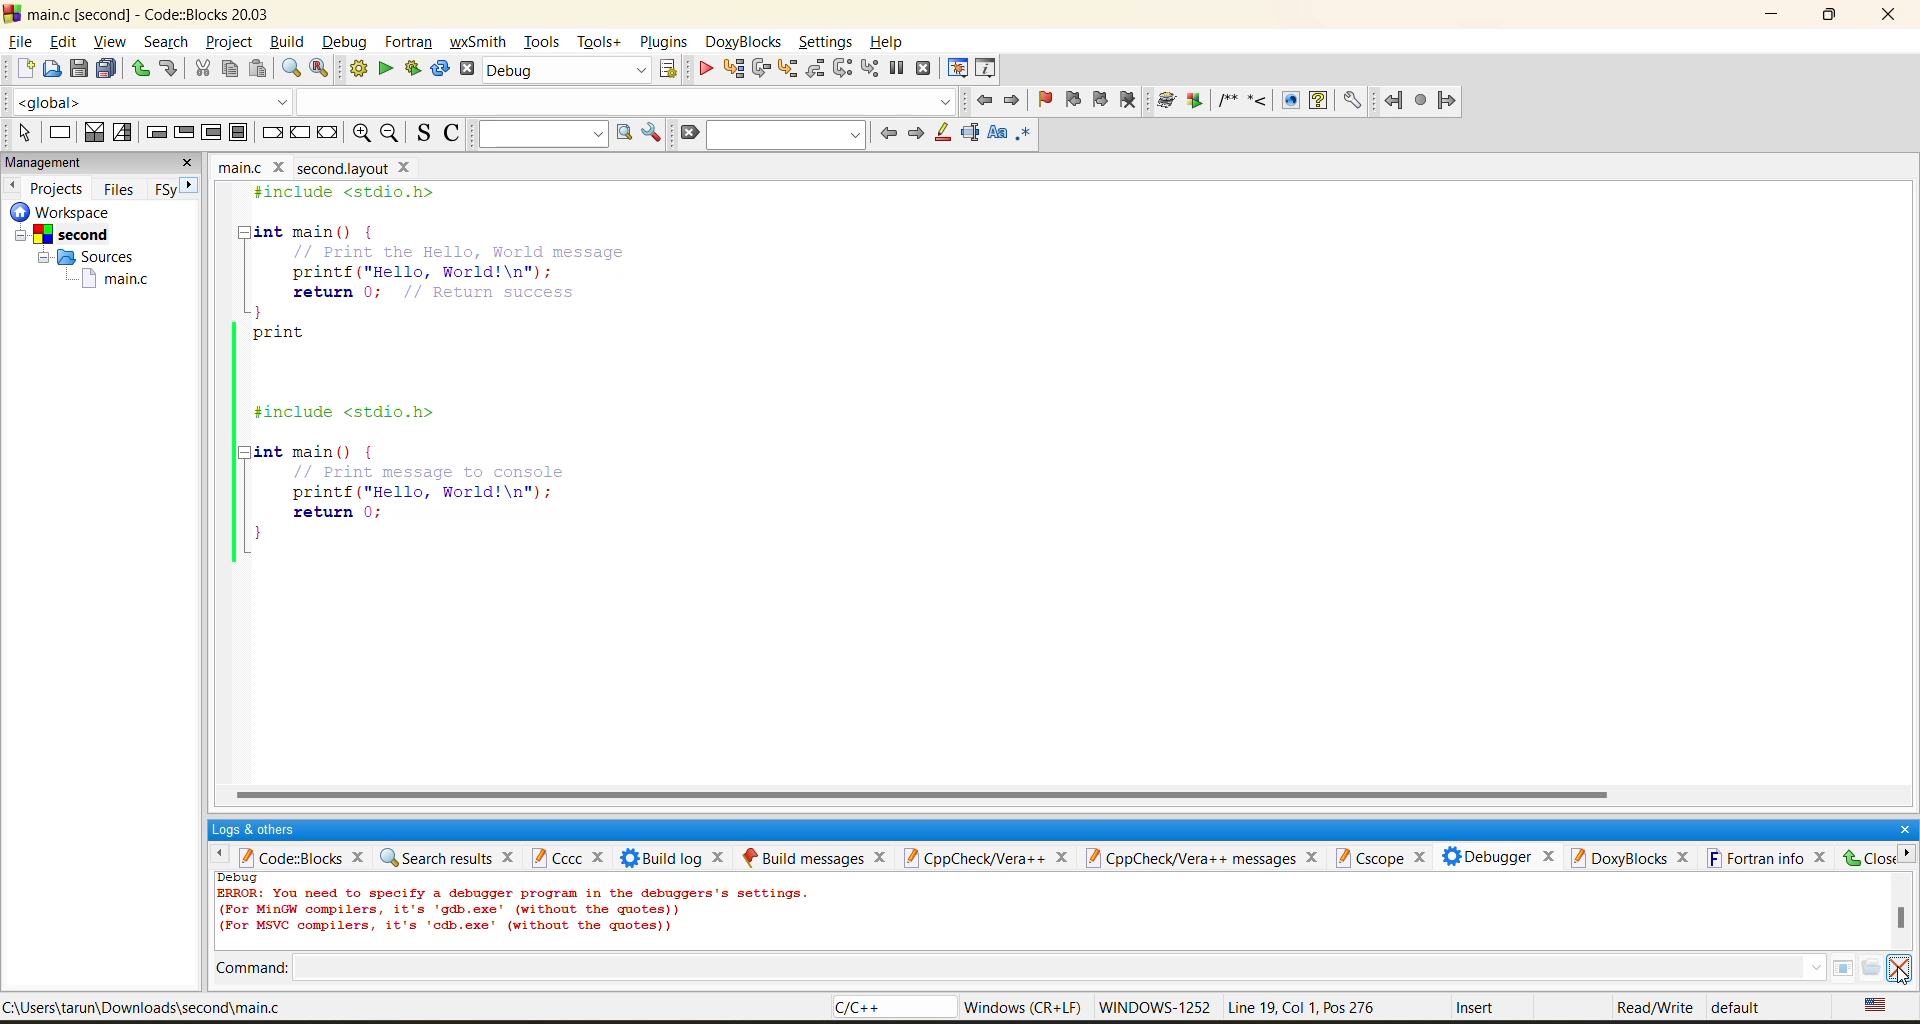 This screenshot has height=1024, width=1920. I want to click on debugging windows, so click(959, 69).